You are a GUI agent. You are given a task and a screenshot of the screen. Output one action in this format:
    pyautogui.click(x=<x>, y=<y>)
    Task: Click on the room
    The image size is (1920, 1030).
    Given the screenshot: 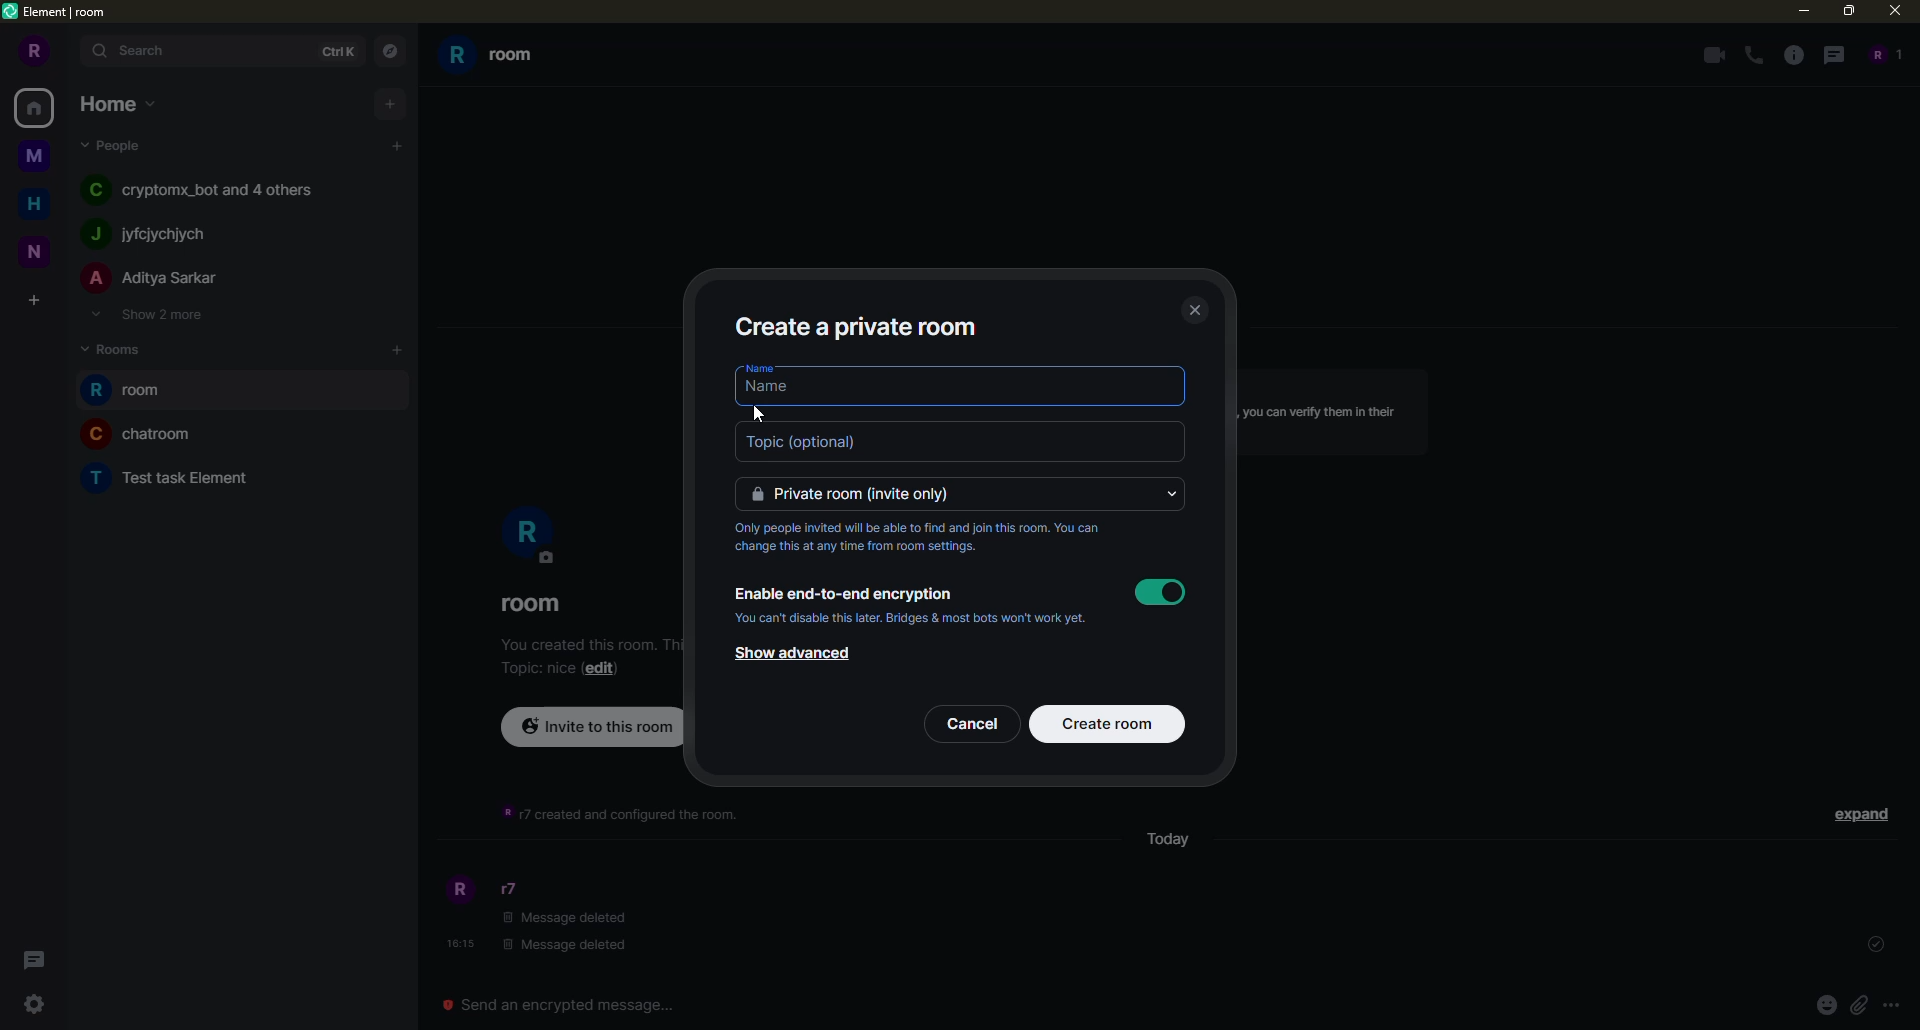 What is the action you would take?
    pyautogui.click(x=500, y=59)
    